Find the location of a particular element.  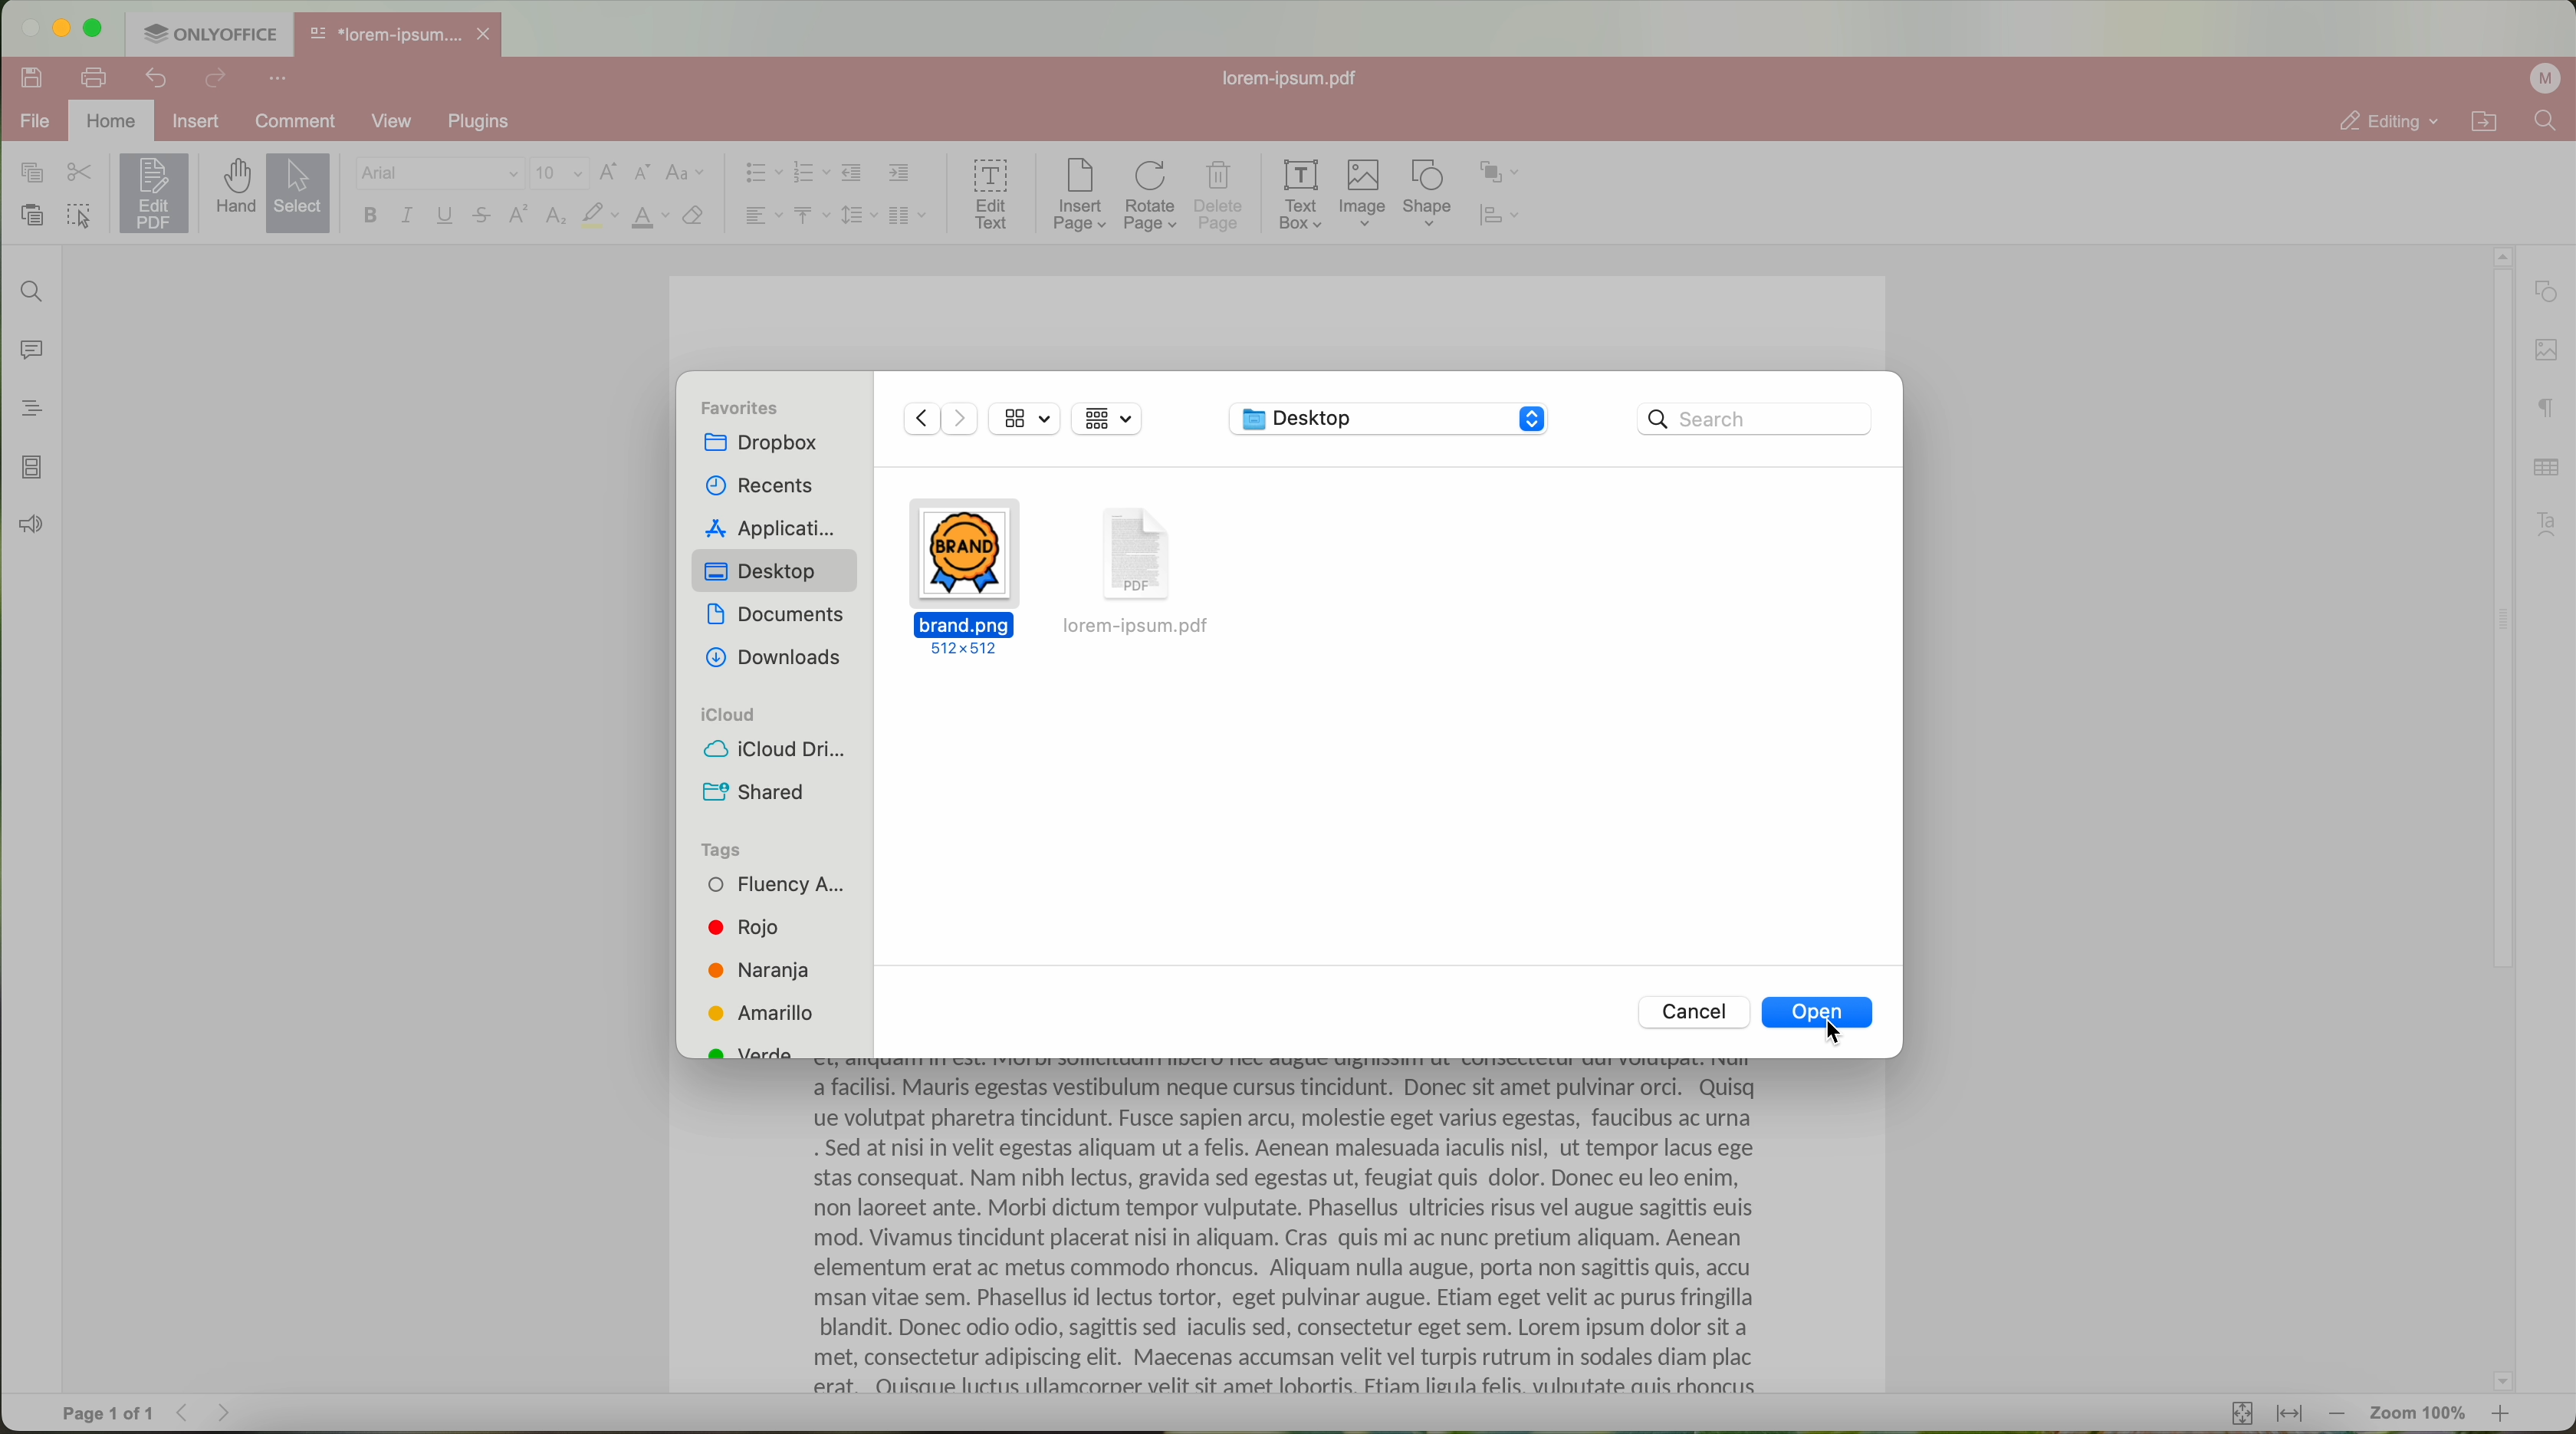

save is located at coordinates (27, 76).